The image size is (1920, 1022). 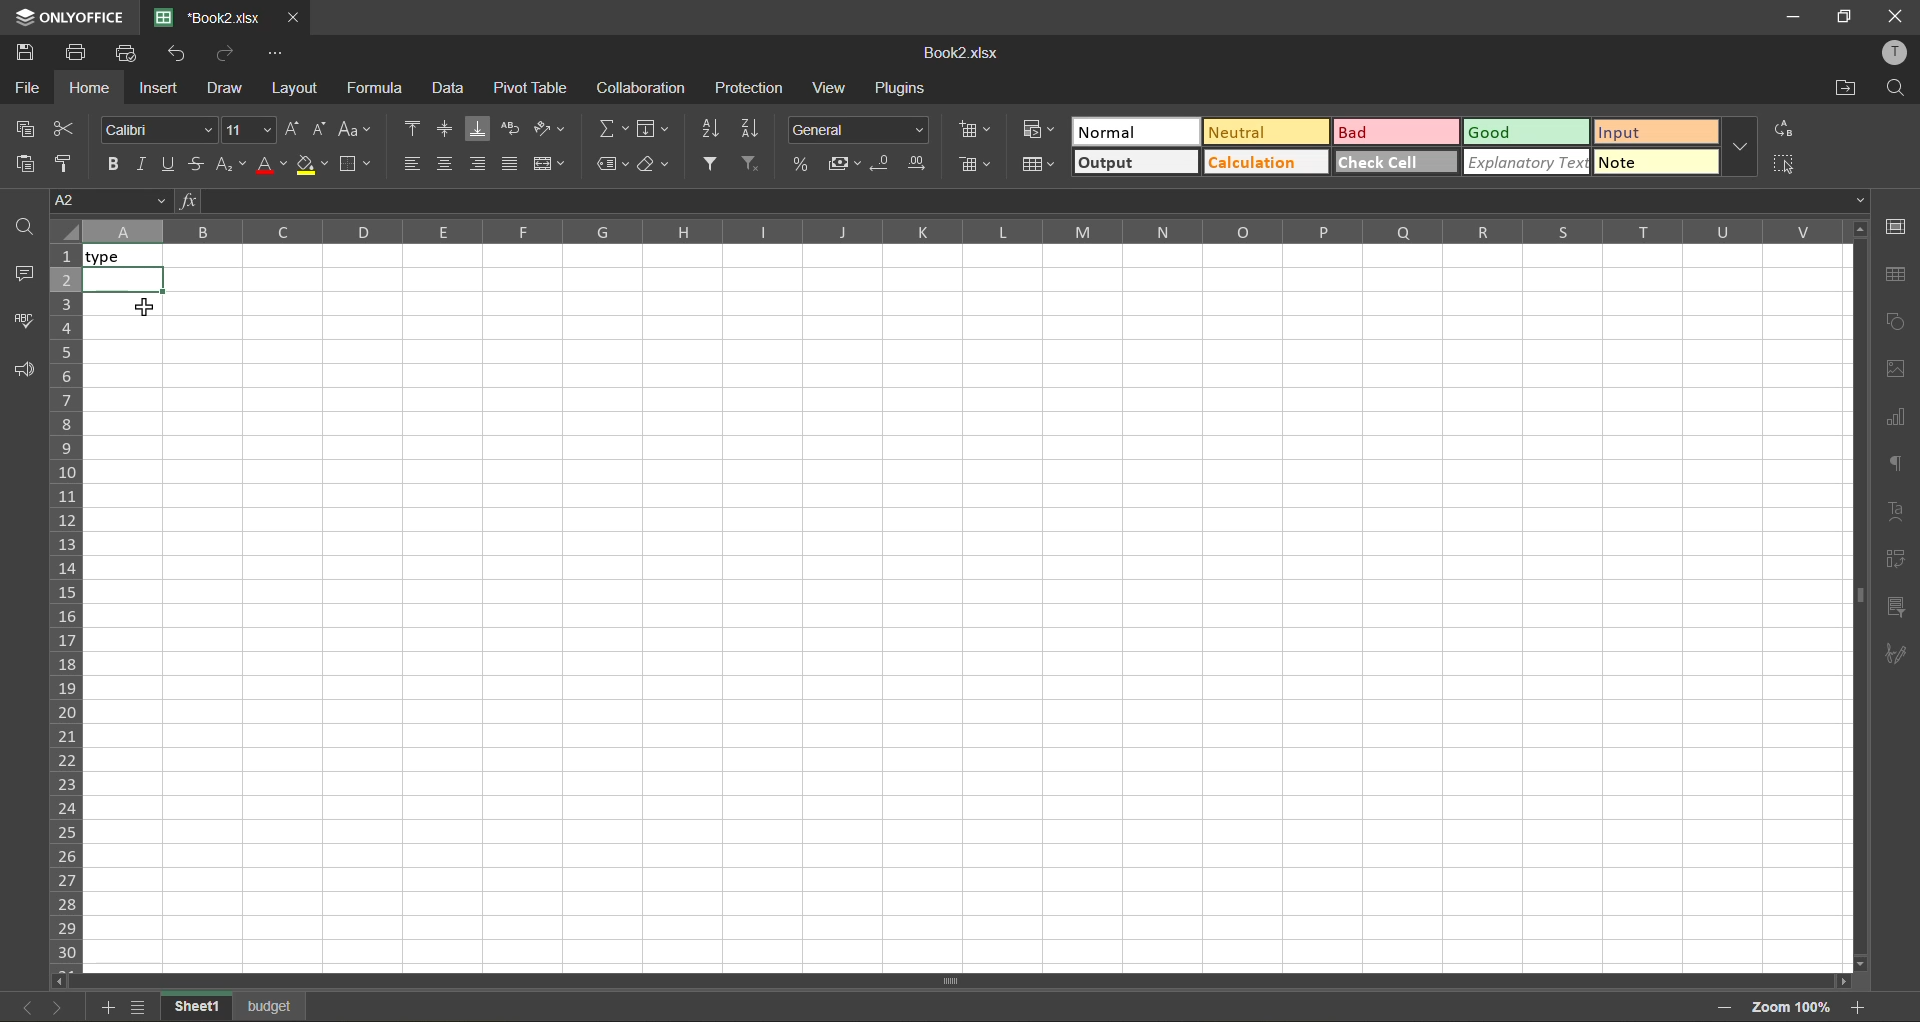 I want to click on percent, so click(x=804, y=164).